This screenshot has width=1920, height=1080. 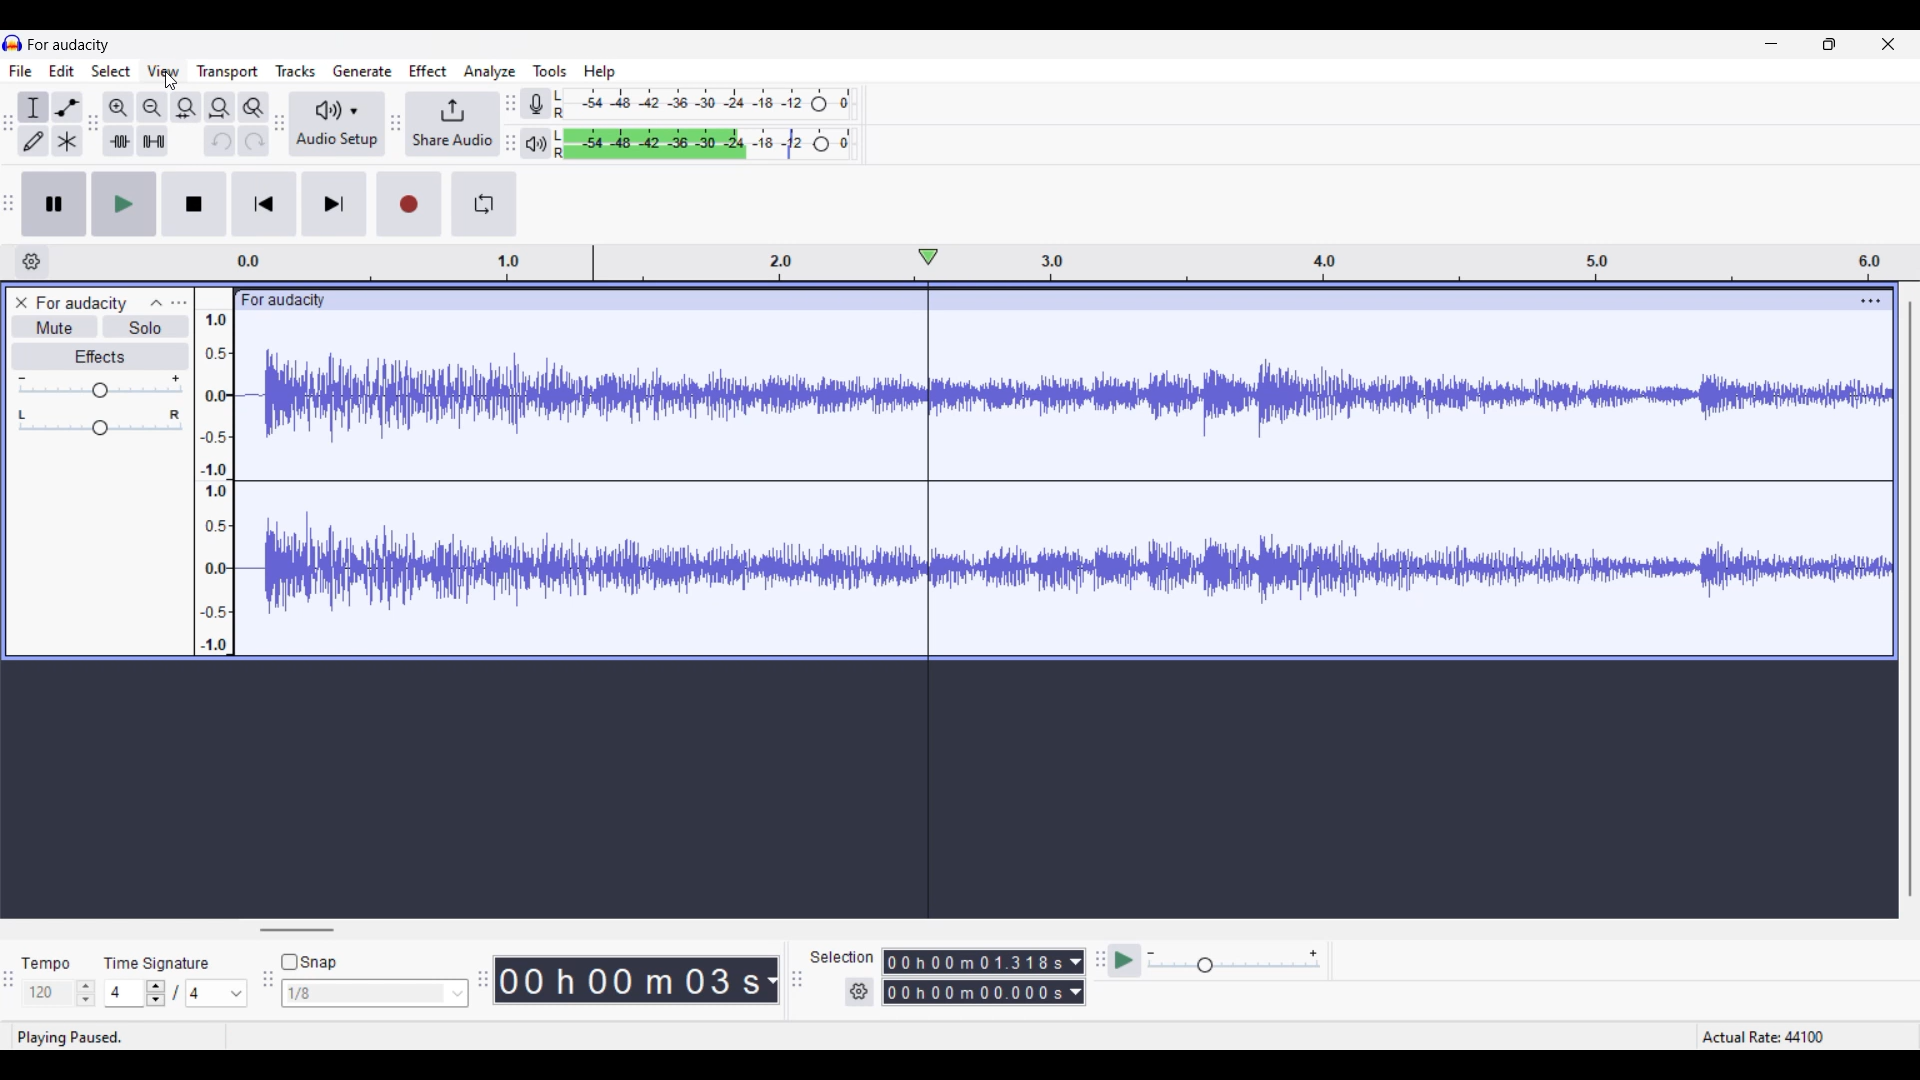 I want to click on Scale to measure intensity of sound, so click(x=216, y=483).